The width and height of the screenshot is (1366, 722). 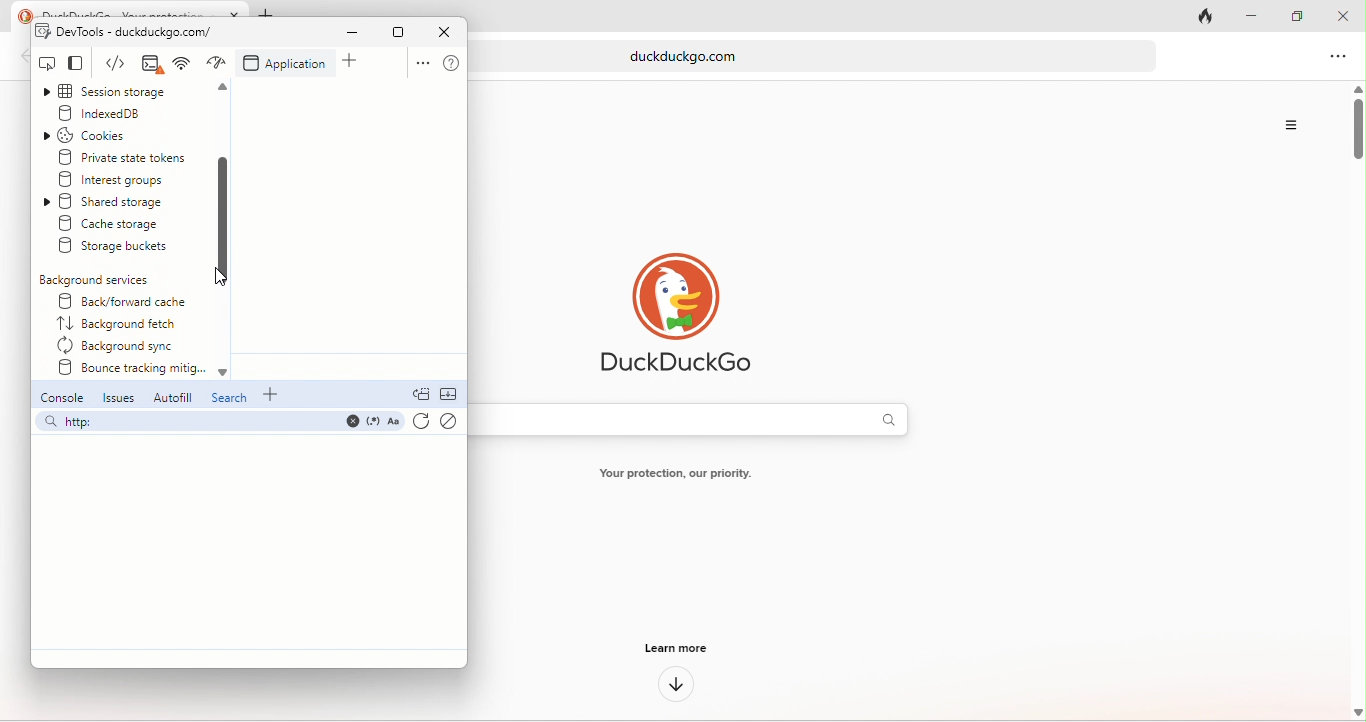 What do you see at coordinates (1289, 13) in the screenshot?
I see `maximize` at bounding box center [1289, 13].